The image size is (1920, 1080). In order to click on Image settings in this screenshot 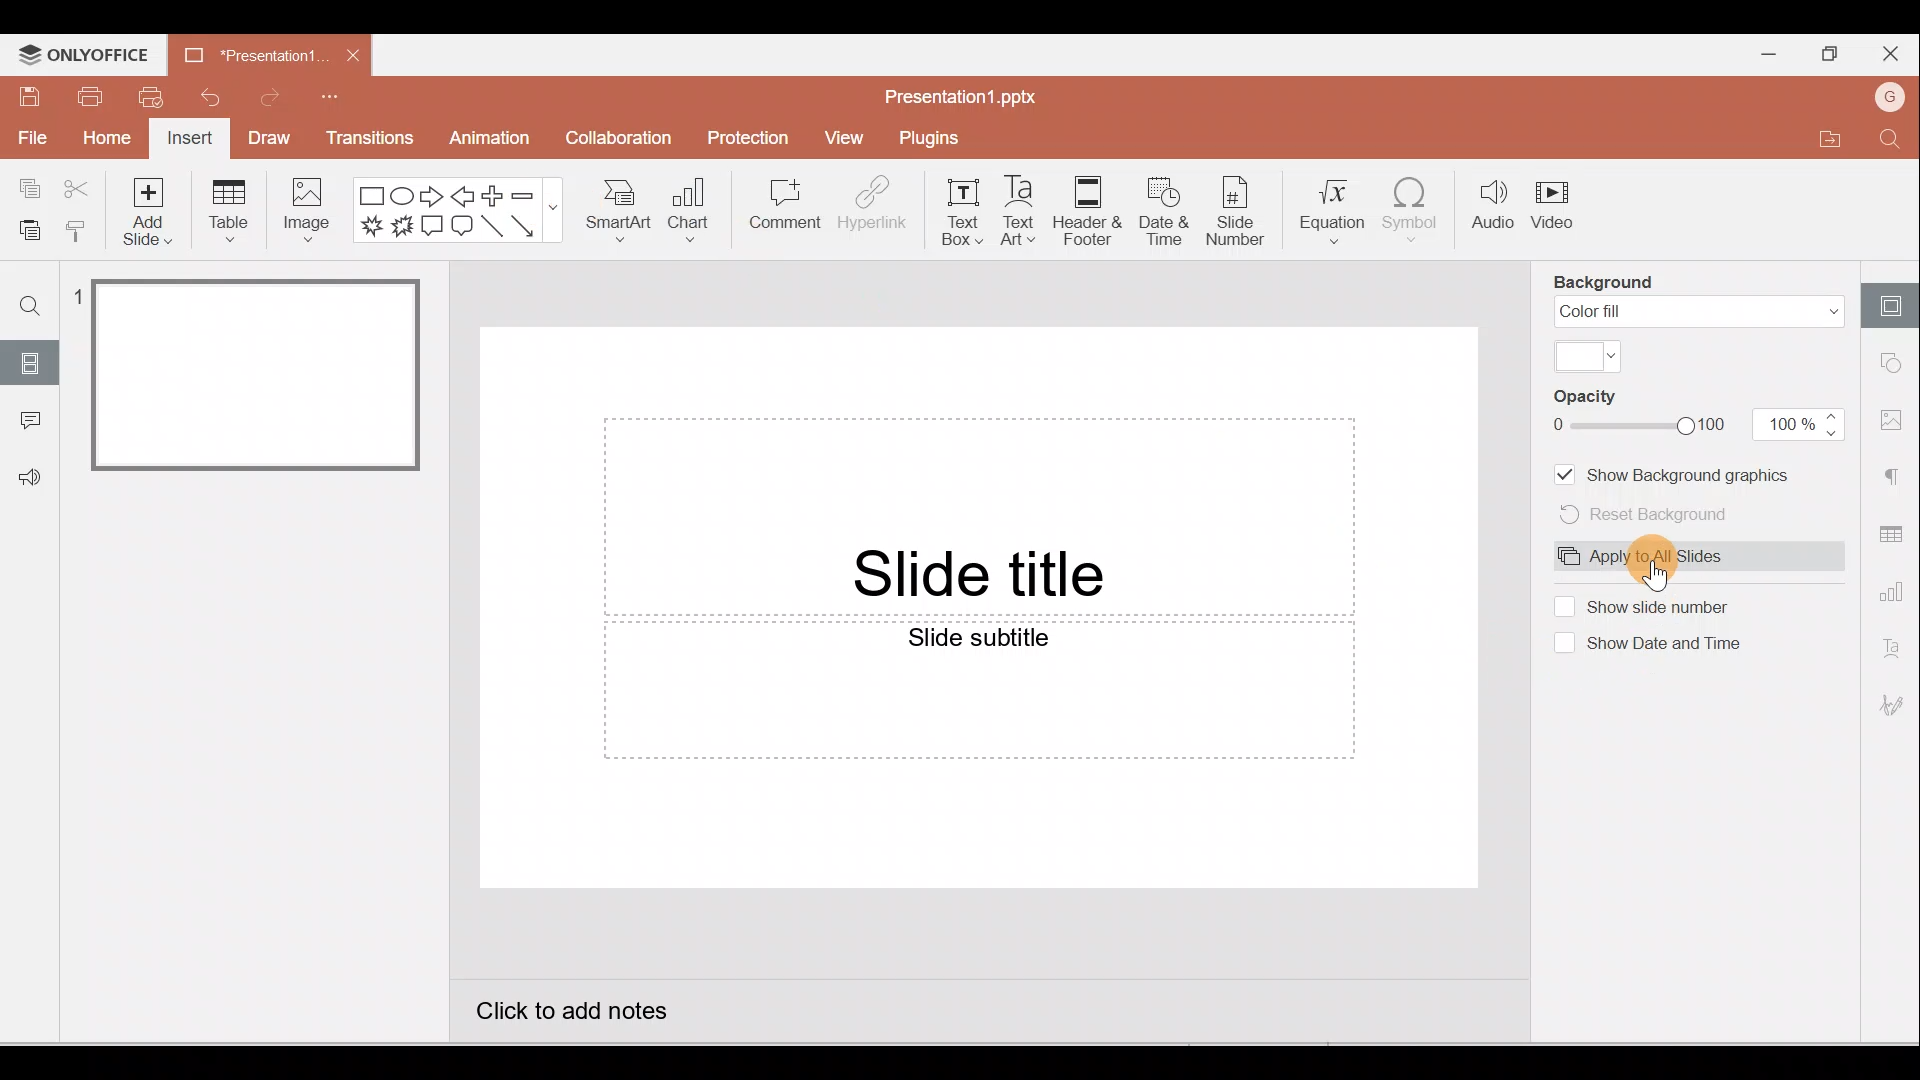, I will do `click(1896, 420)`.